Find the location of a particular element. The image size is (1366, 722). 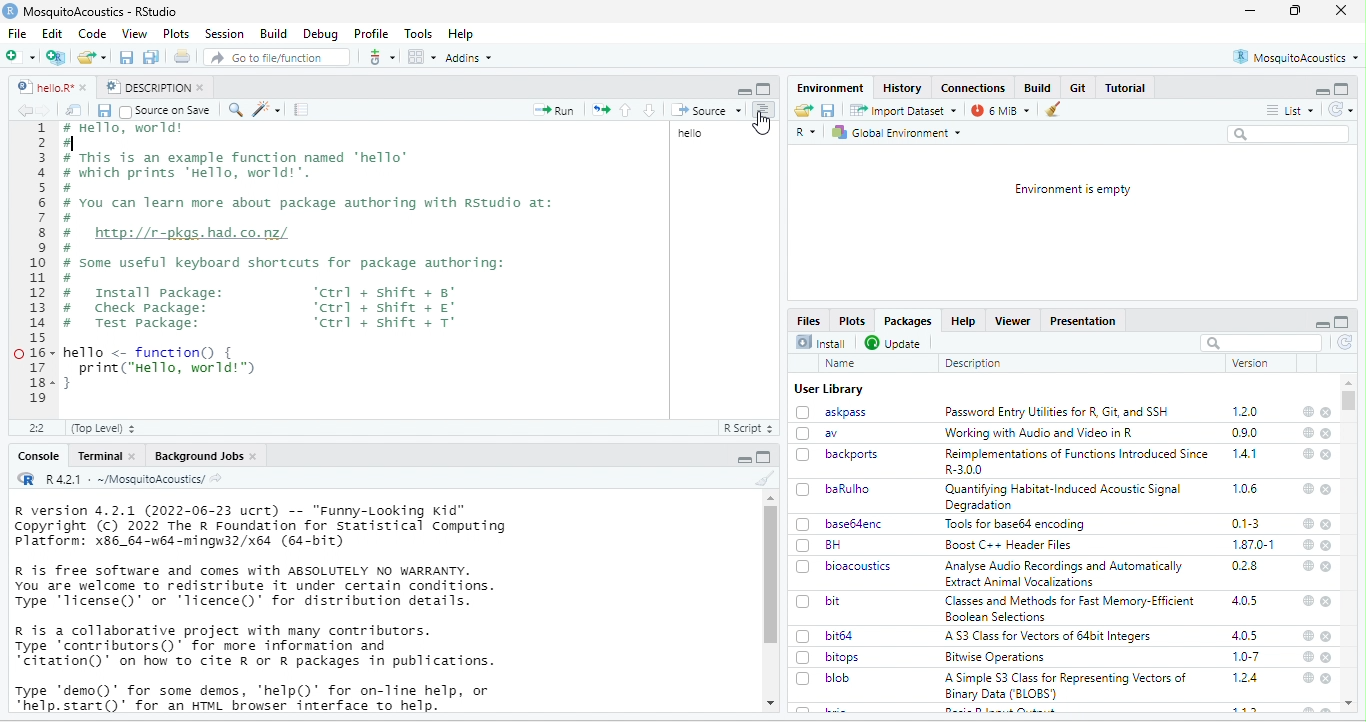

bitops is located at coordinates (830, 658).